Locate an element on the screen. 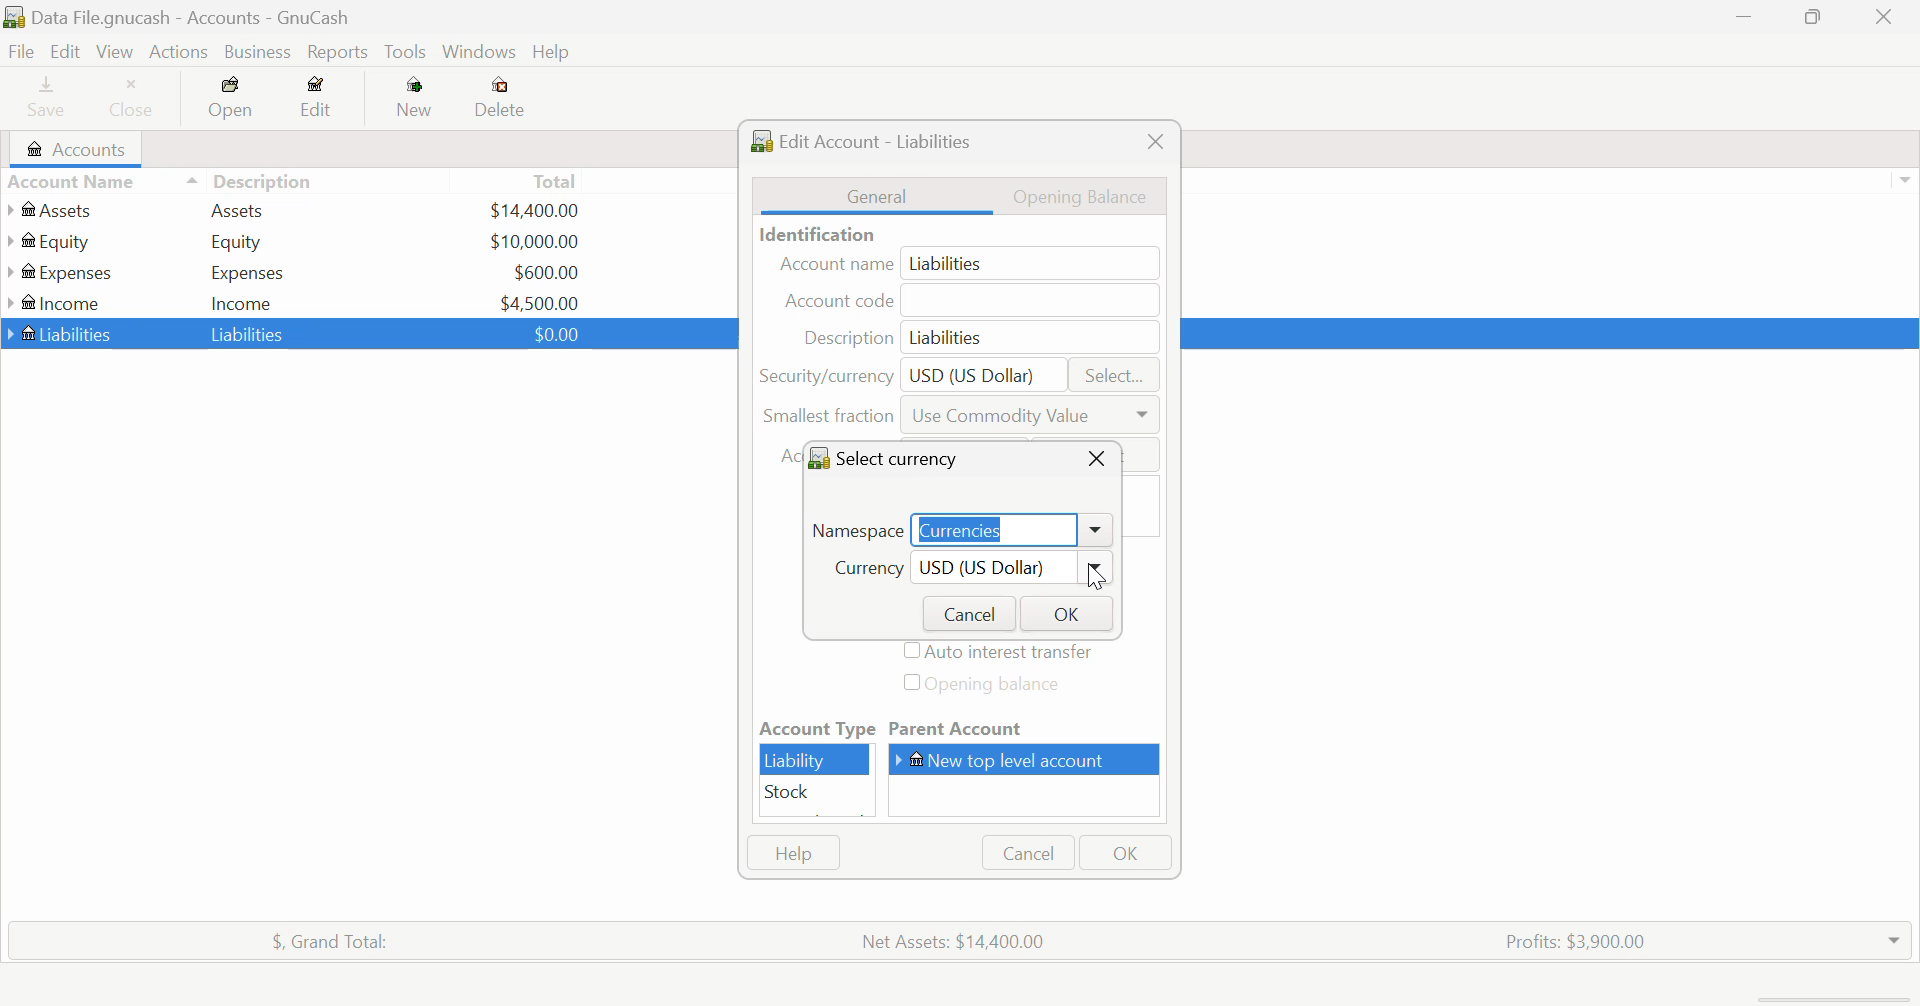 This screenshot has width=1920, height=1006. Account Type is located at coordinates (815, 729).